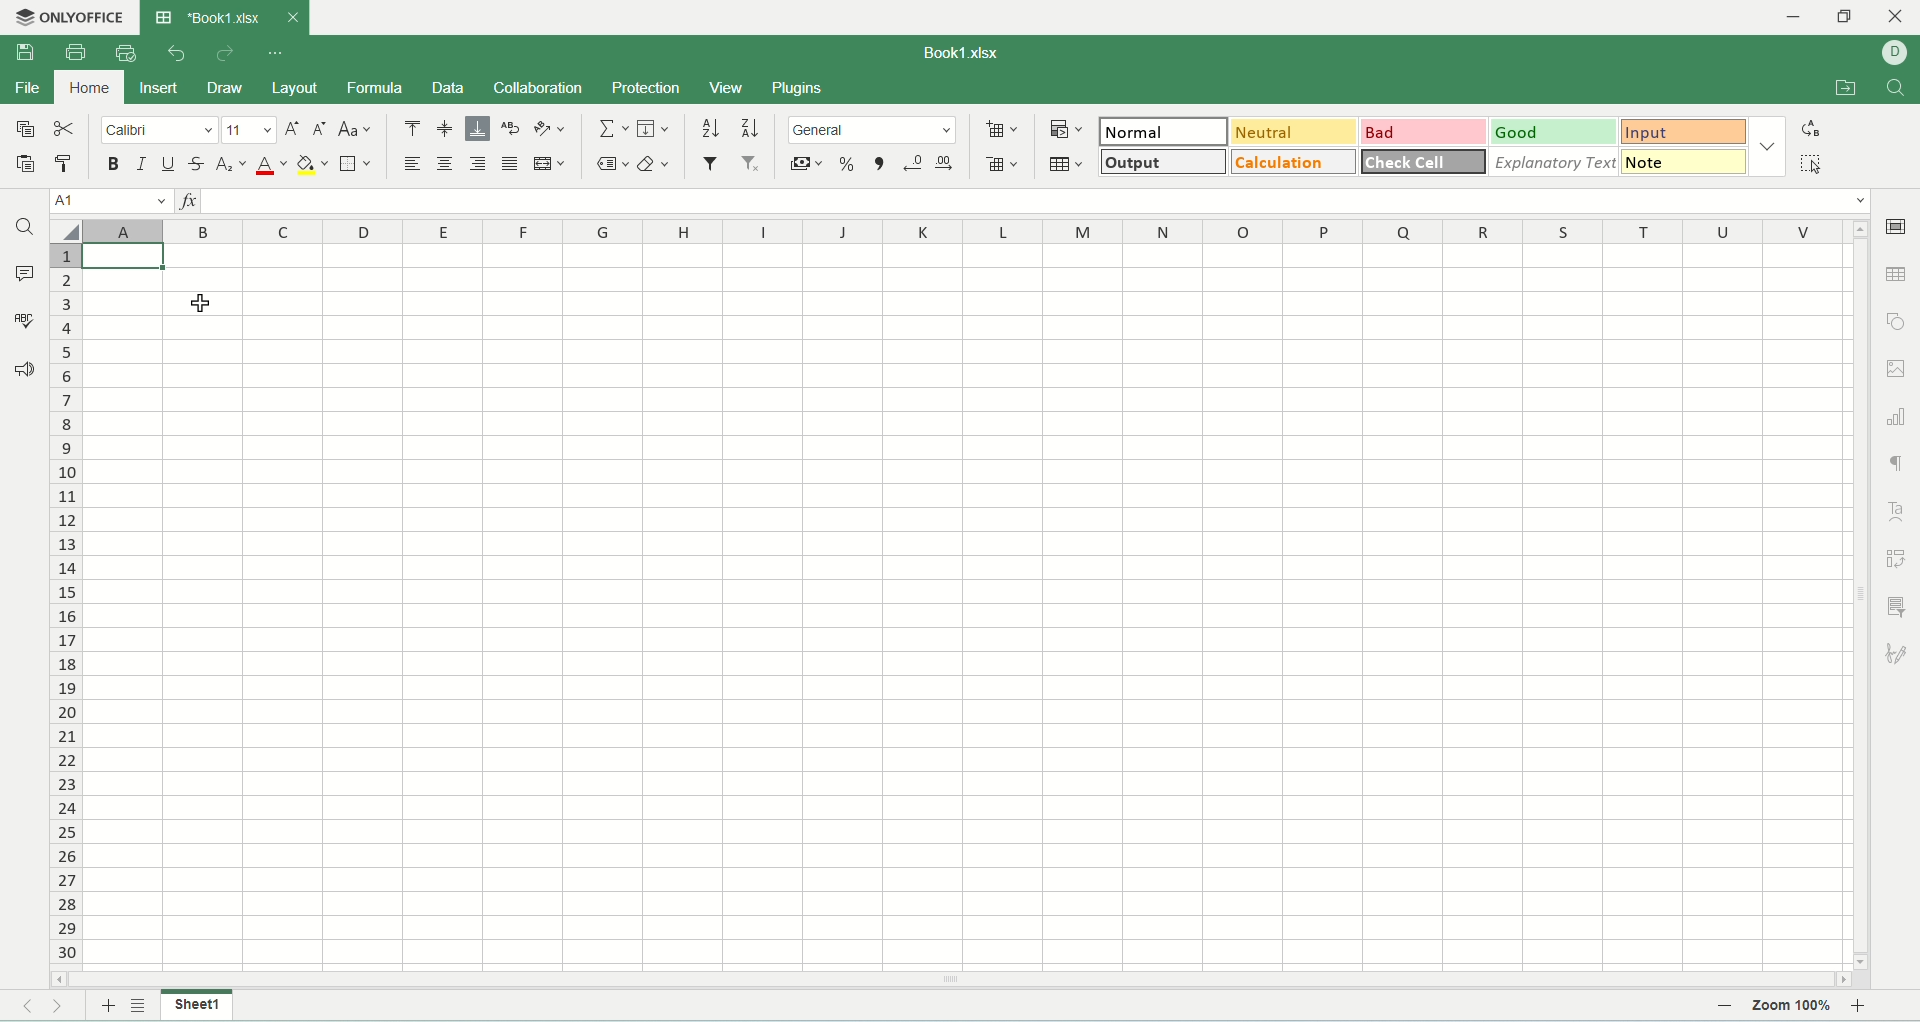 This screenshot has width=1920, height=1022. What do you see at coordinates (1070, 164) in the screenshot?
I see `format as table template` at bounding box center [1070, 164].